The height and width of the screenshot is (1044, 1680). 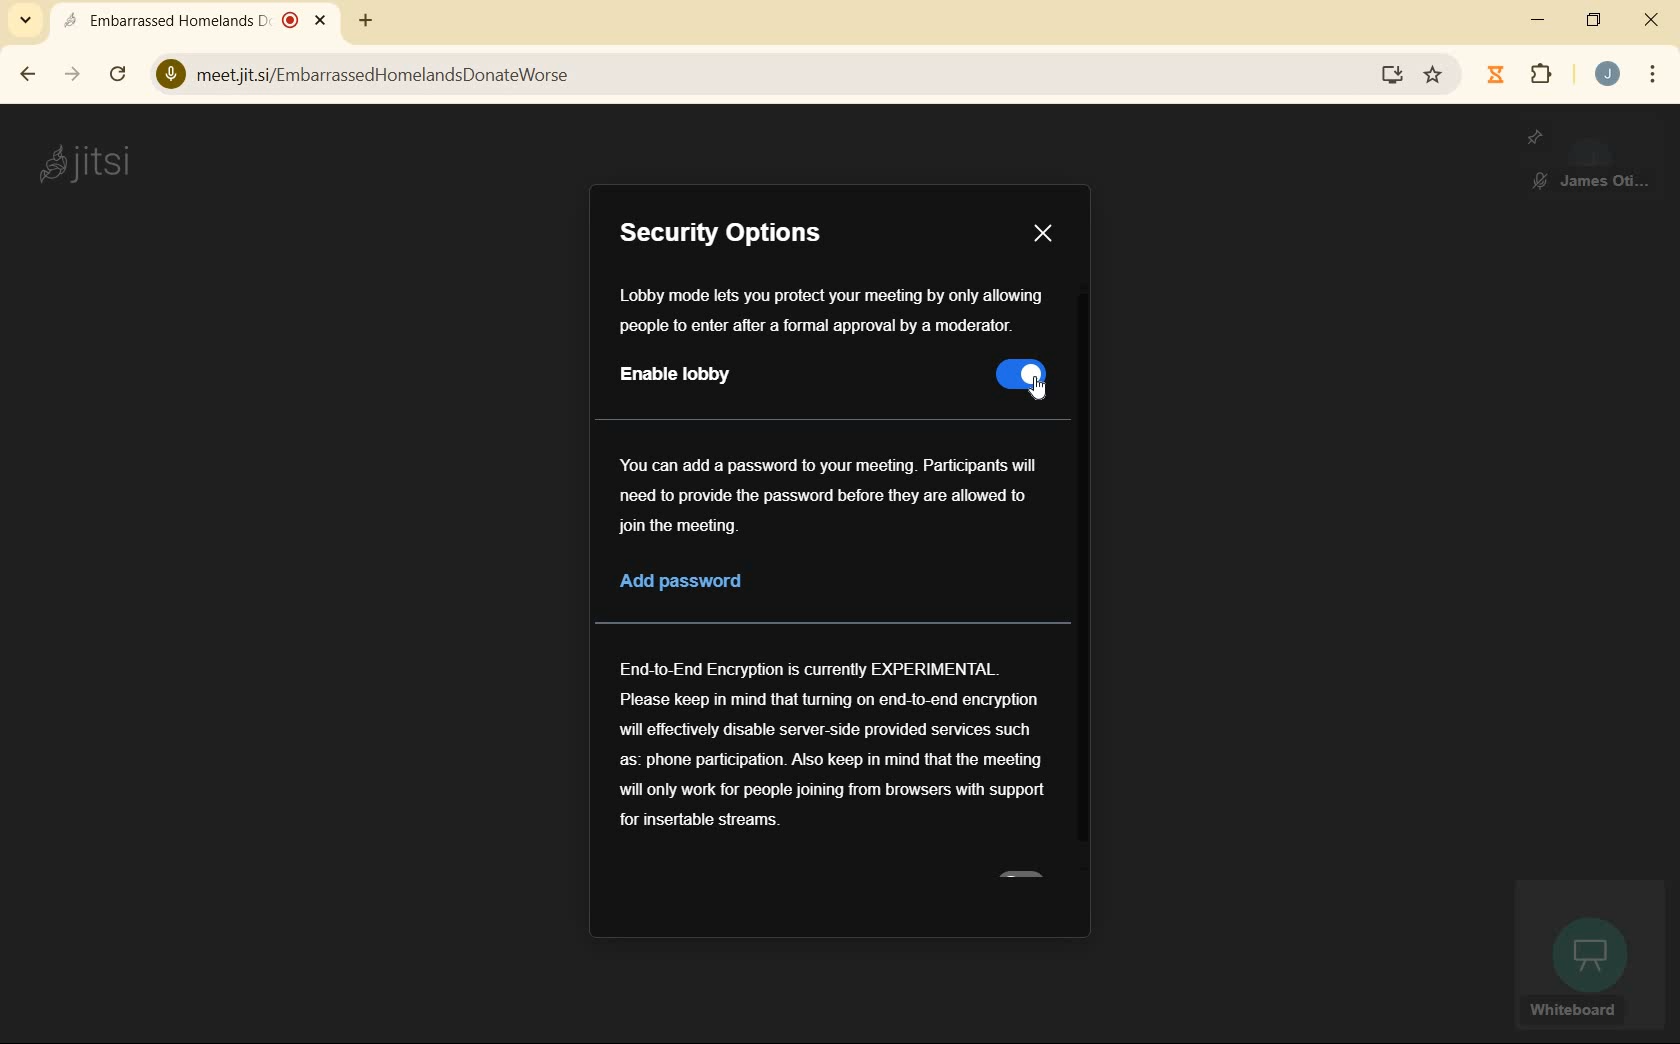 What do you see at coordinates (1593, 22) in the screenshot?
I see `restore down` at bounding box center [1593, 22].